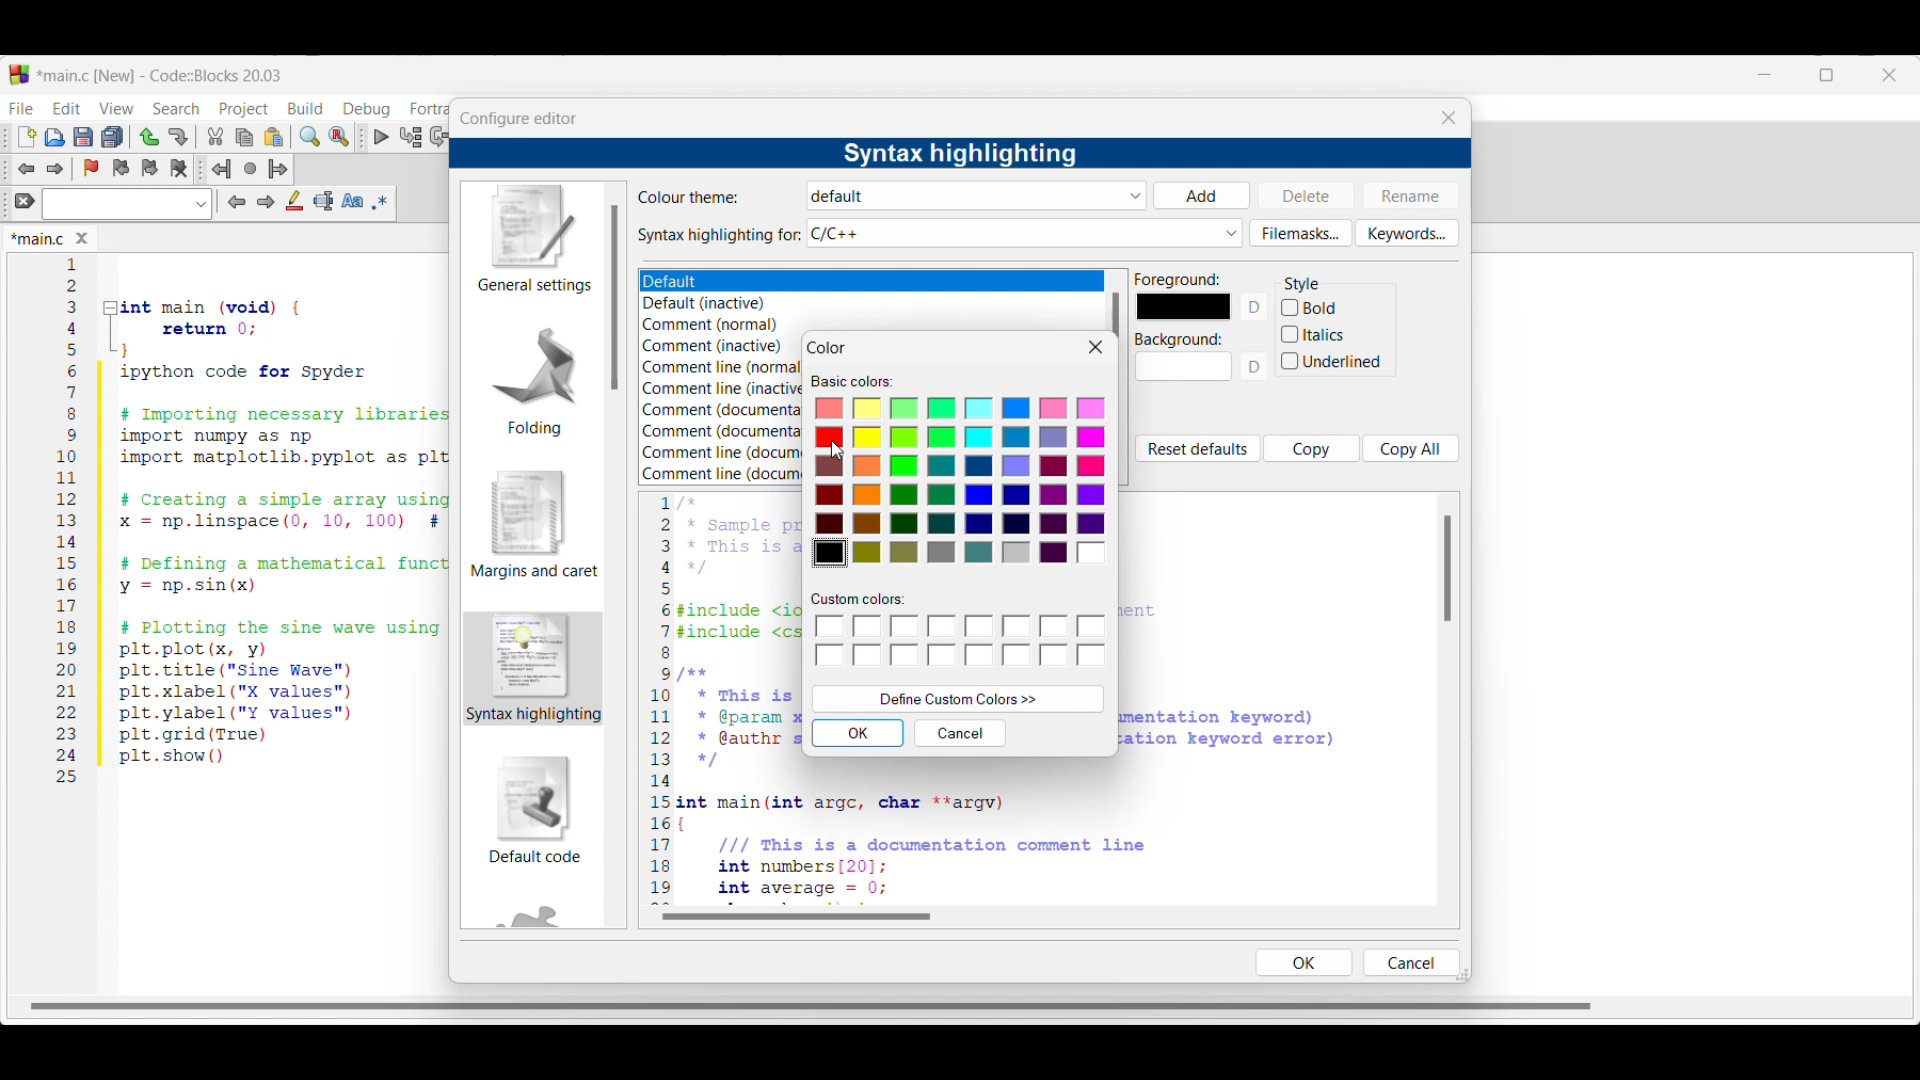 The height and width of the screenshot is (1080, 1920). I want to click on Build menu, so click(305, 108).